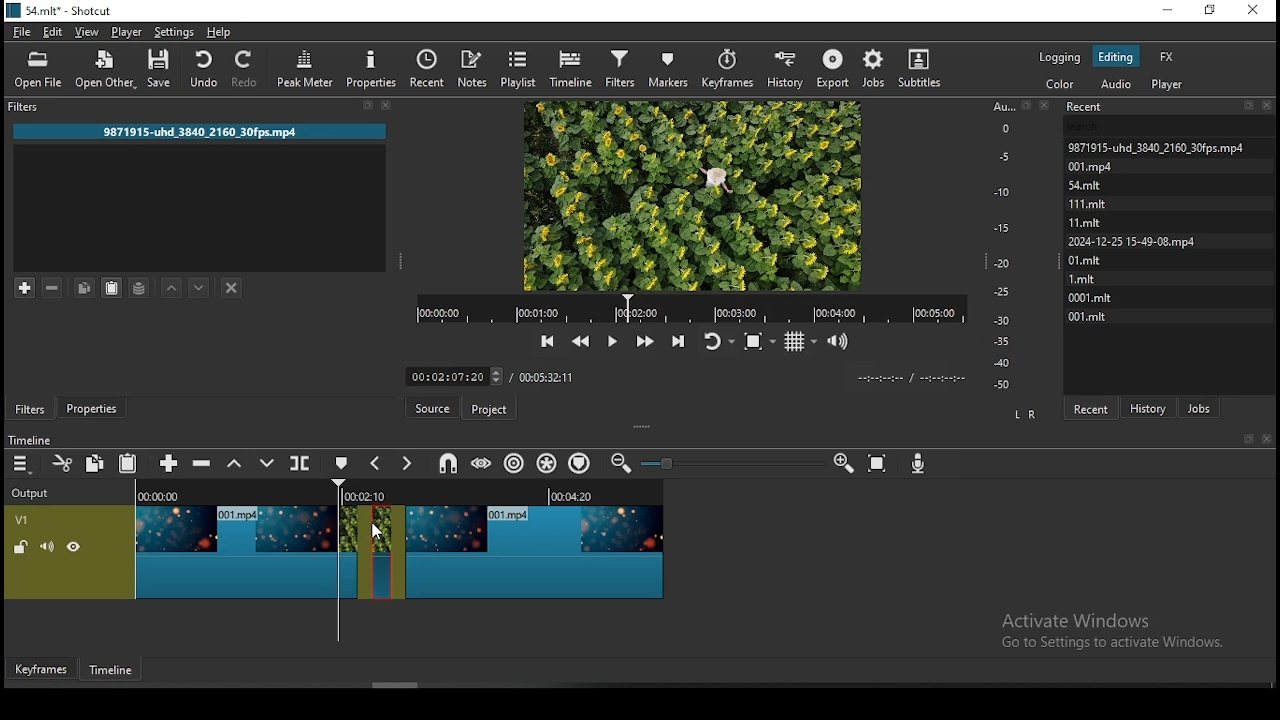  Describe the element at coordinates (682, 338) in the screenshot. I see `skip to the next point` at that location.